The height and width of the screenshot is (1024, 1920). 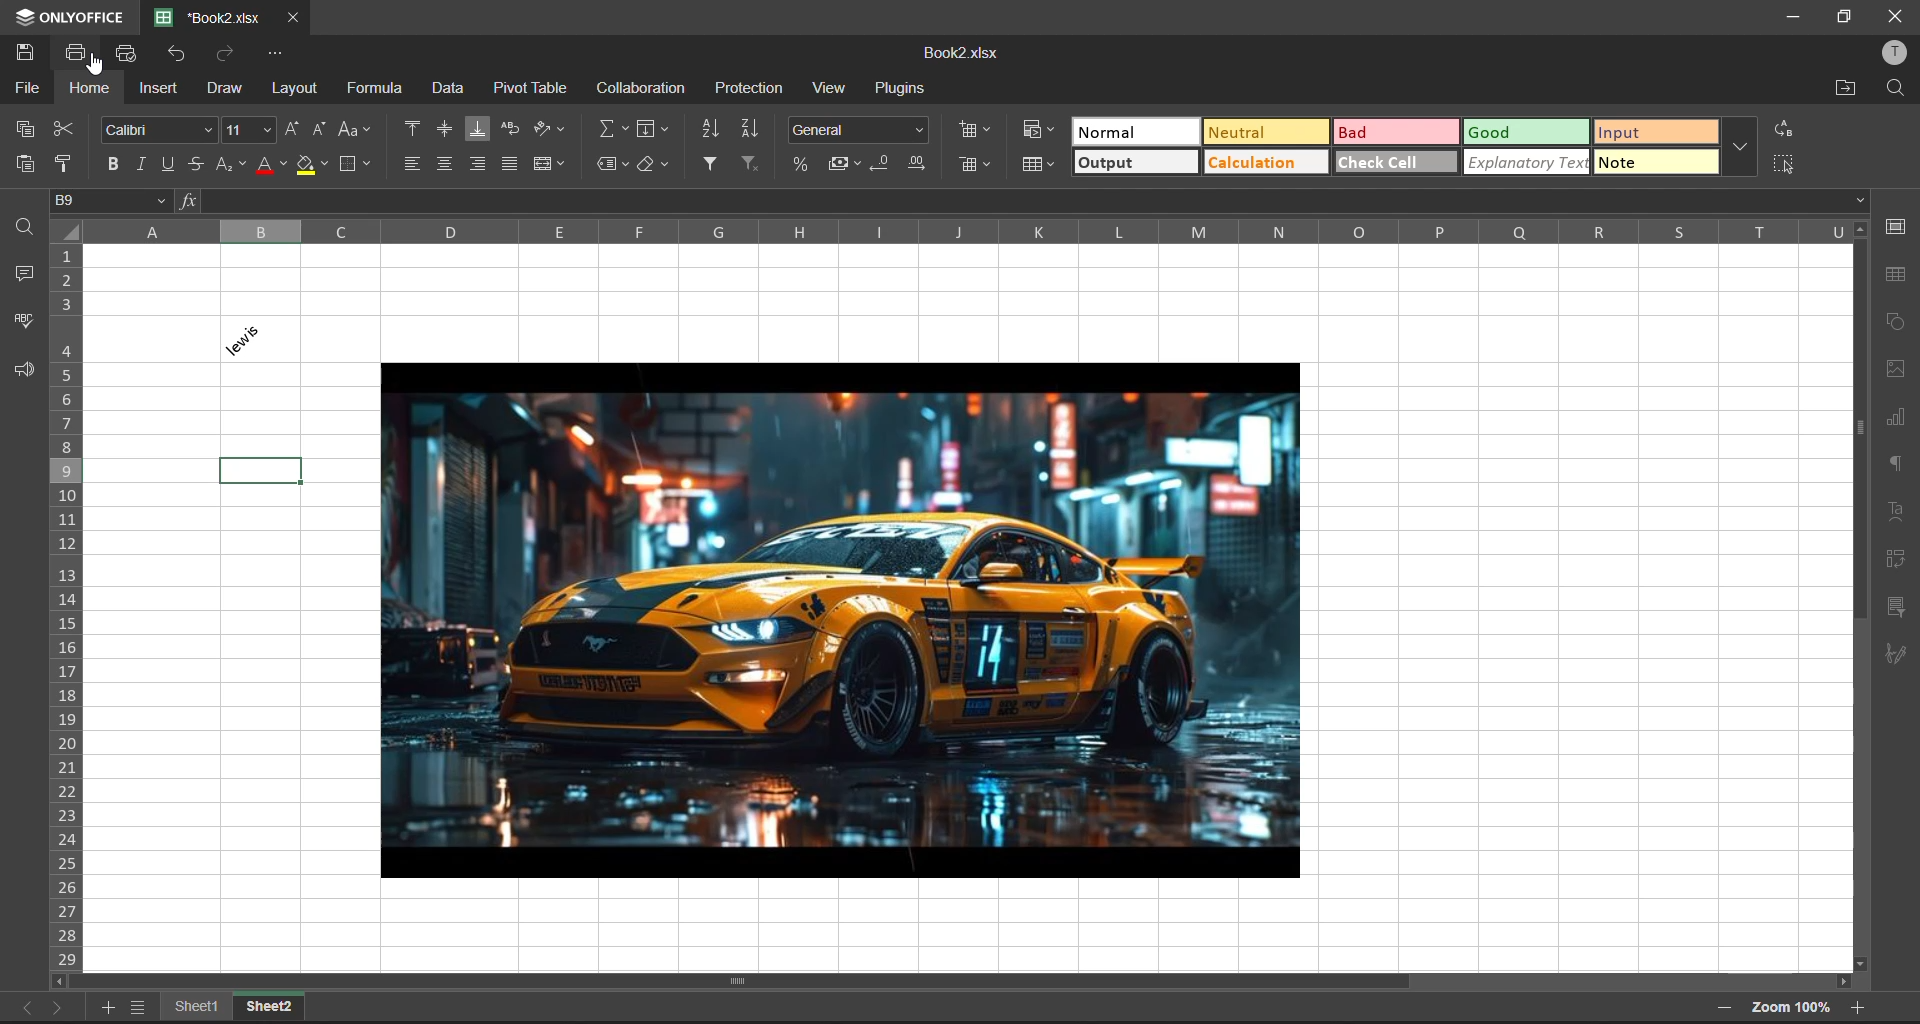 I want to click on comments, so click(x=20, y=271).